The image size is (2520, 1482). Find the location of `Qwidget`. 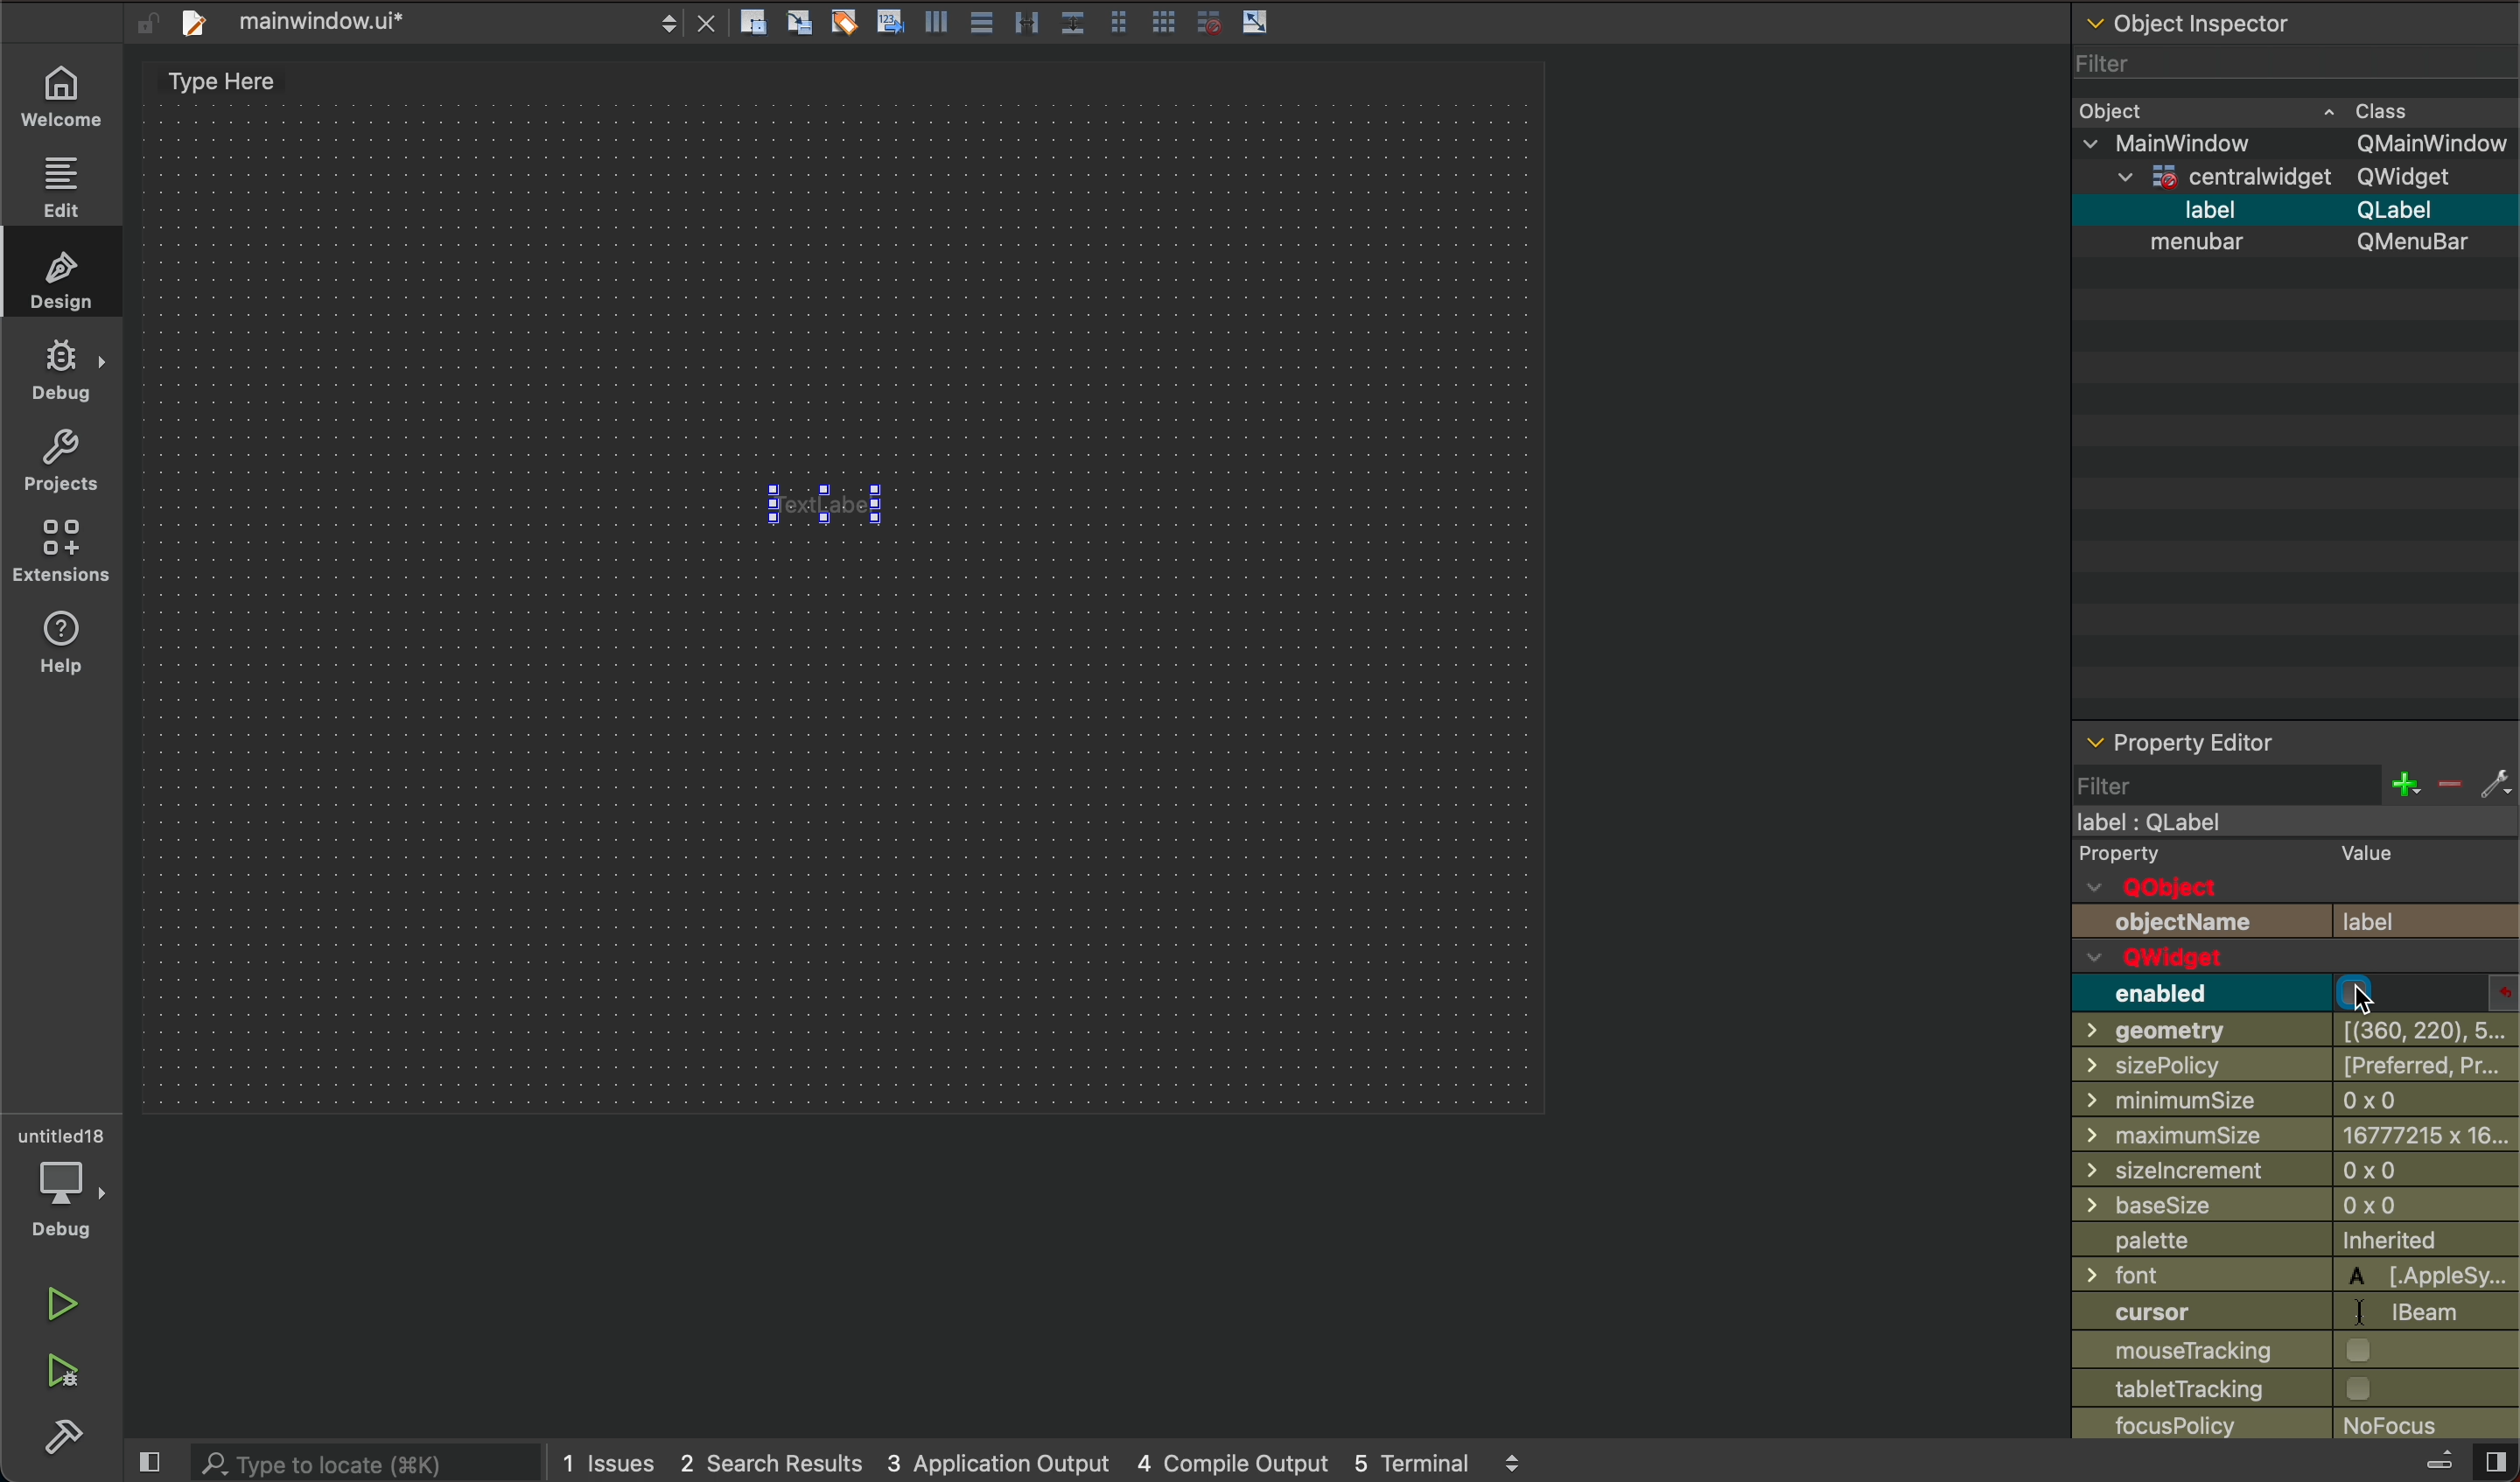

Qwidget is located at coordinates (2414, 176).